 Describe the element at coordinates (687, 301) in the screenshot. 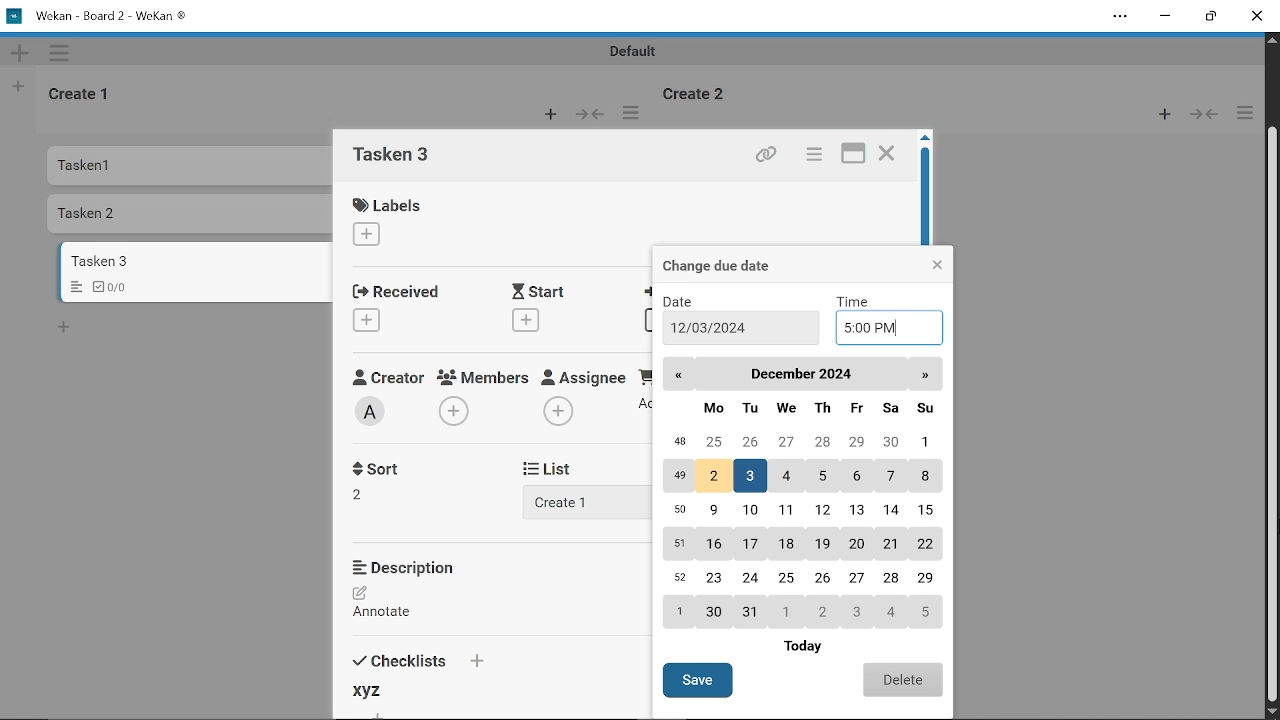

I see `Date` at that location.